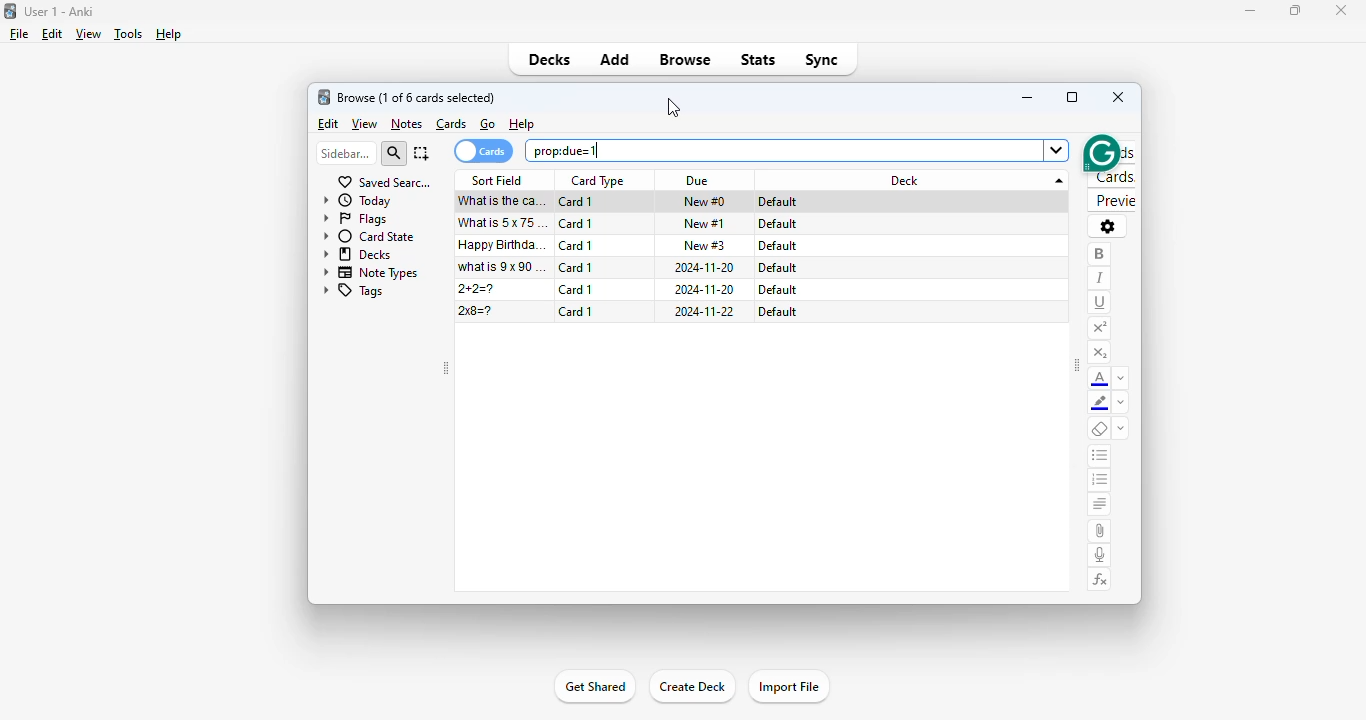 The image size is (1366, 720). Describe the element at coordinates (1100, 429) in the screenshot. I see `remove formatting` at that location.